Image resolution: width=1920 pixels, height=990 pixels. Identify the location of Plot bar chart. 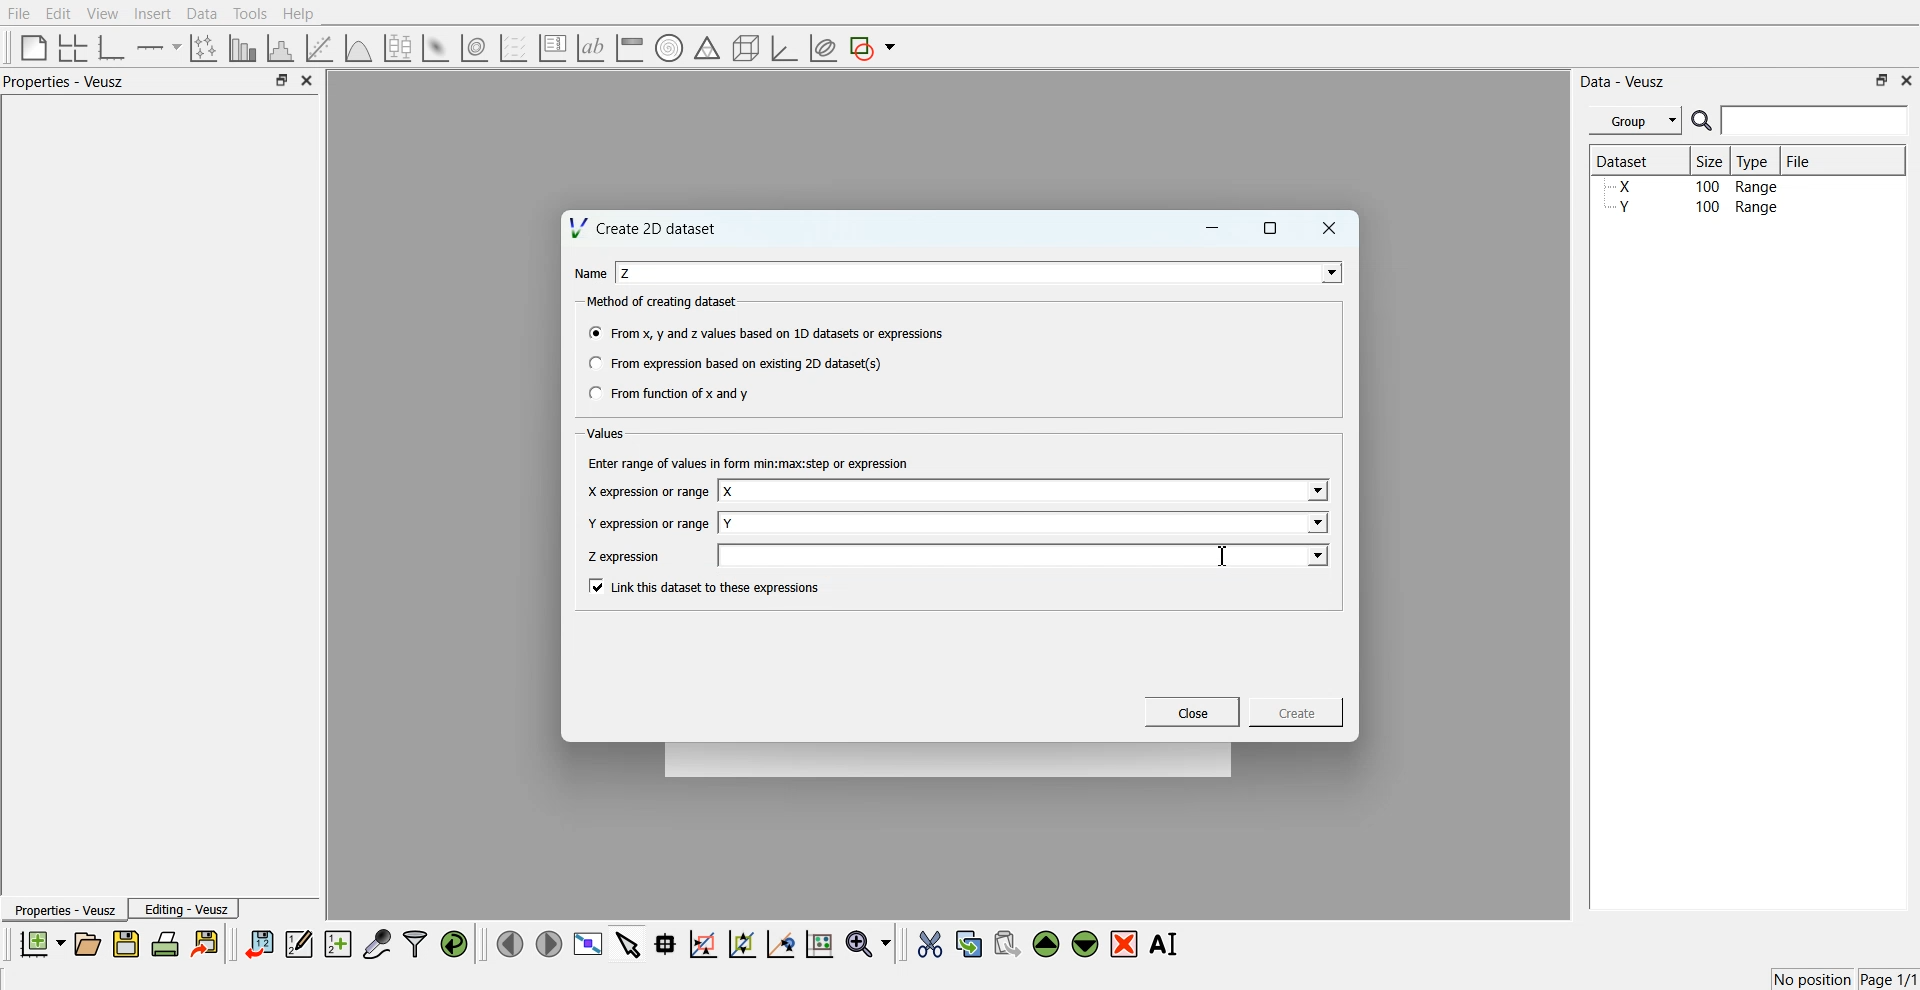
(242, 48).